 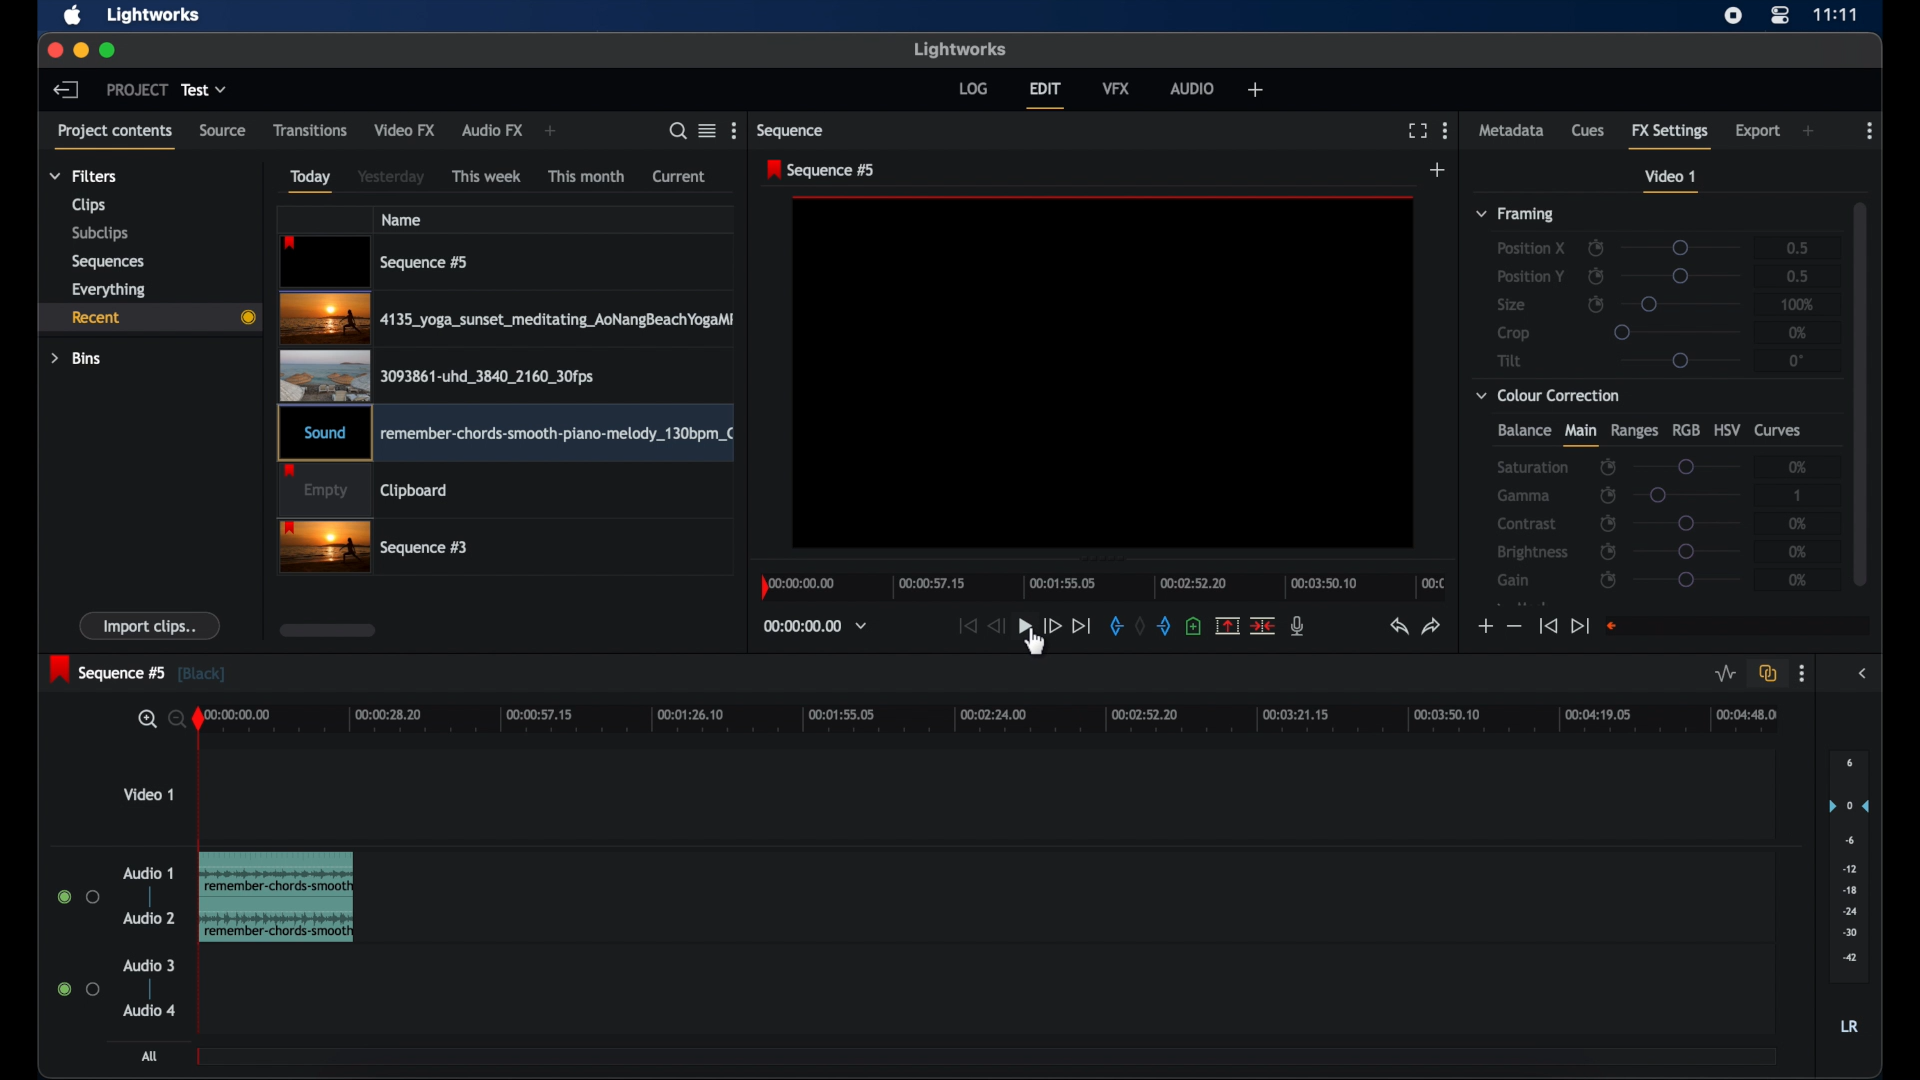 I want to click on video clip, so click(x=506, y=319).